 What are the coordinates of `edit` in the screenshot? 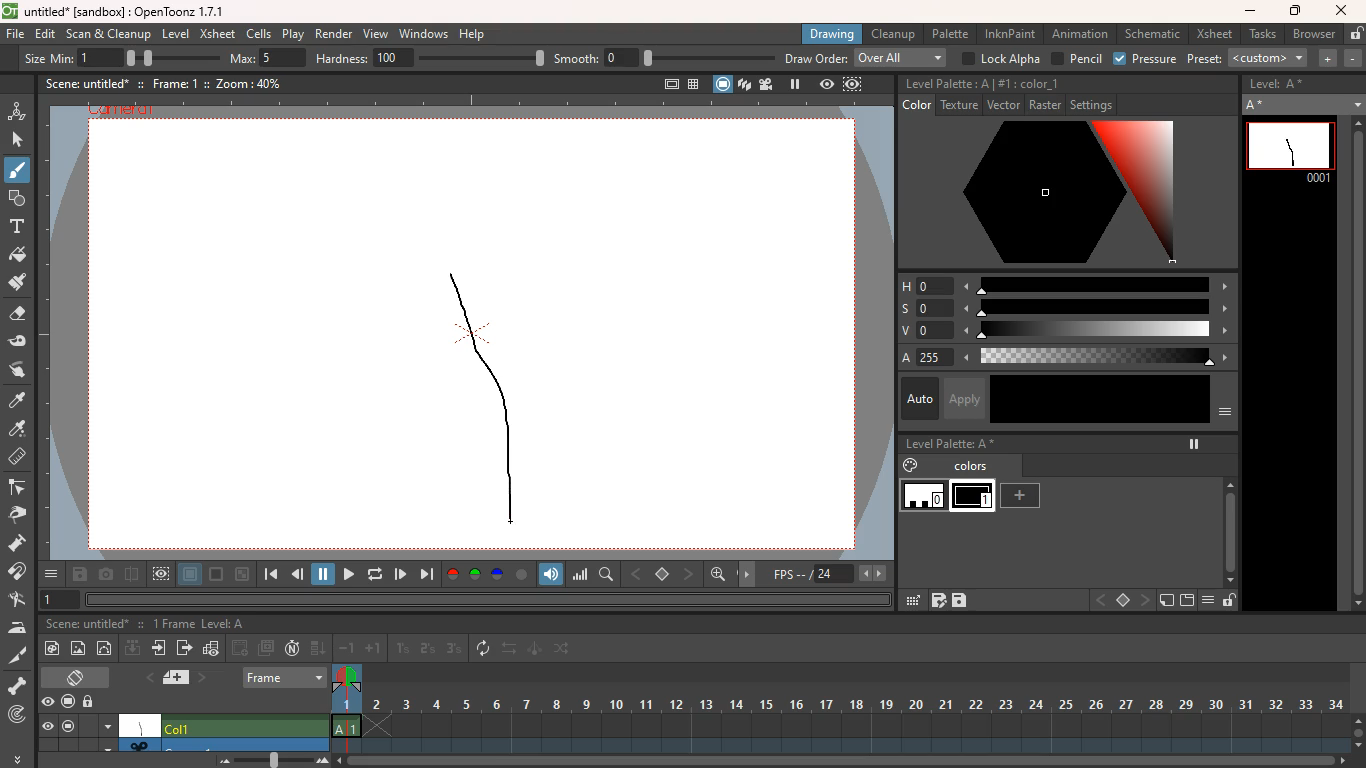 It's located at (911, 600).